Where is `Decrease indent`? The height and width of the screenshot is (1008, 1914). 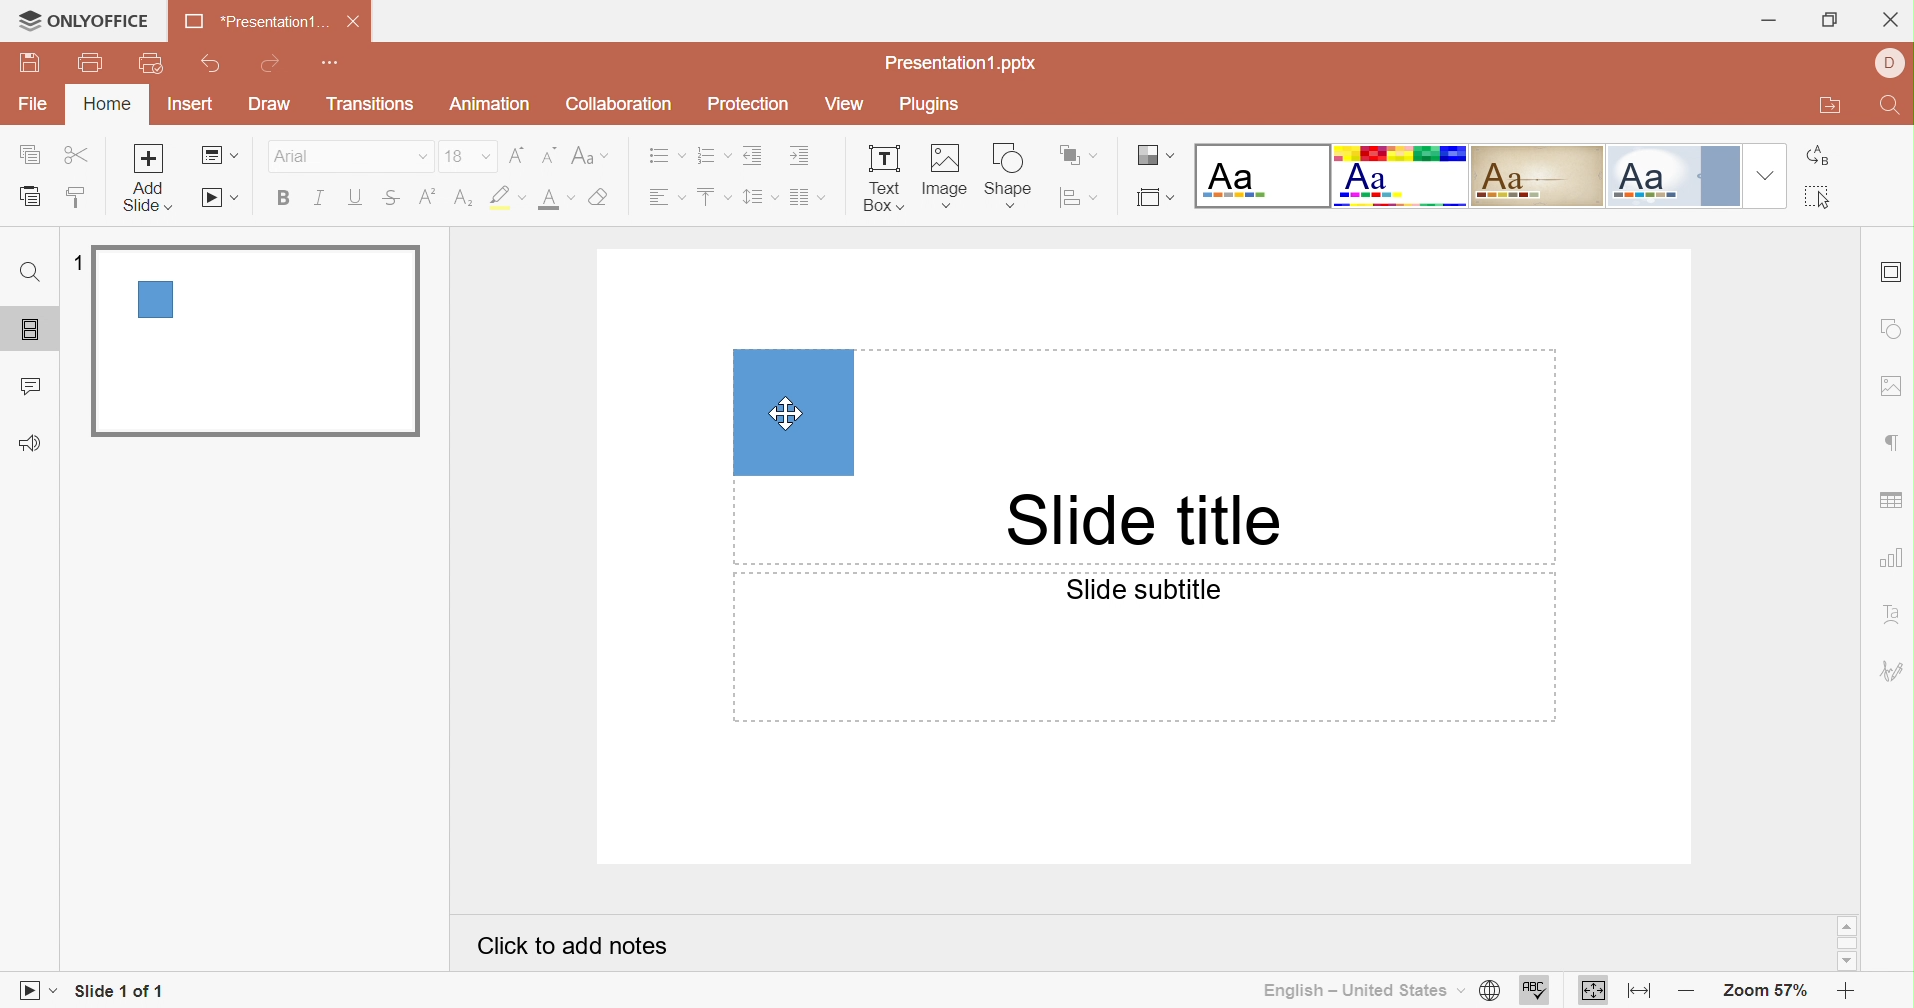
Decrease indent is located at coordinates (755, 155).